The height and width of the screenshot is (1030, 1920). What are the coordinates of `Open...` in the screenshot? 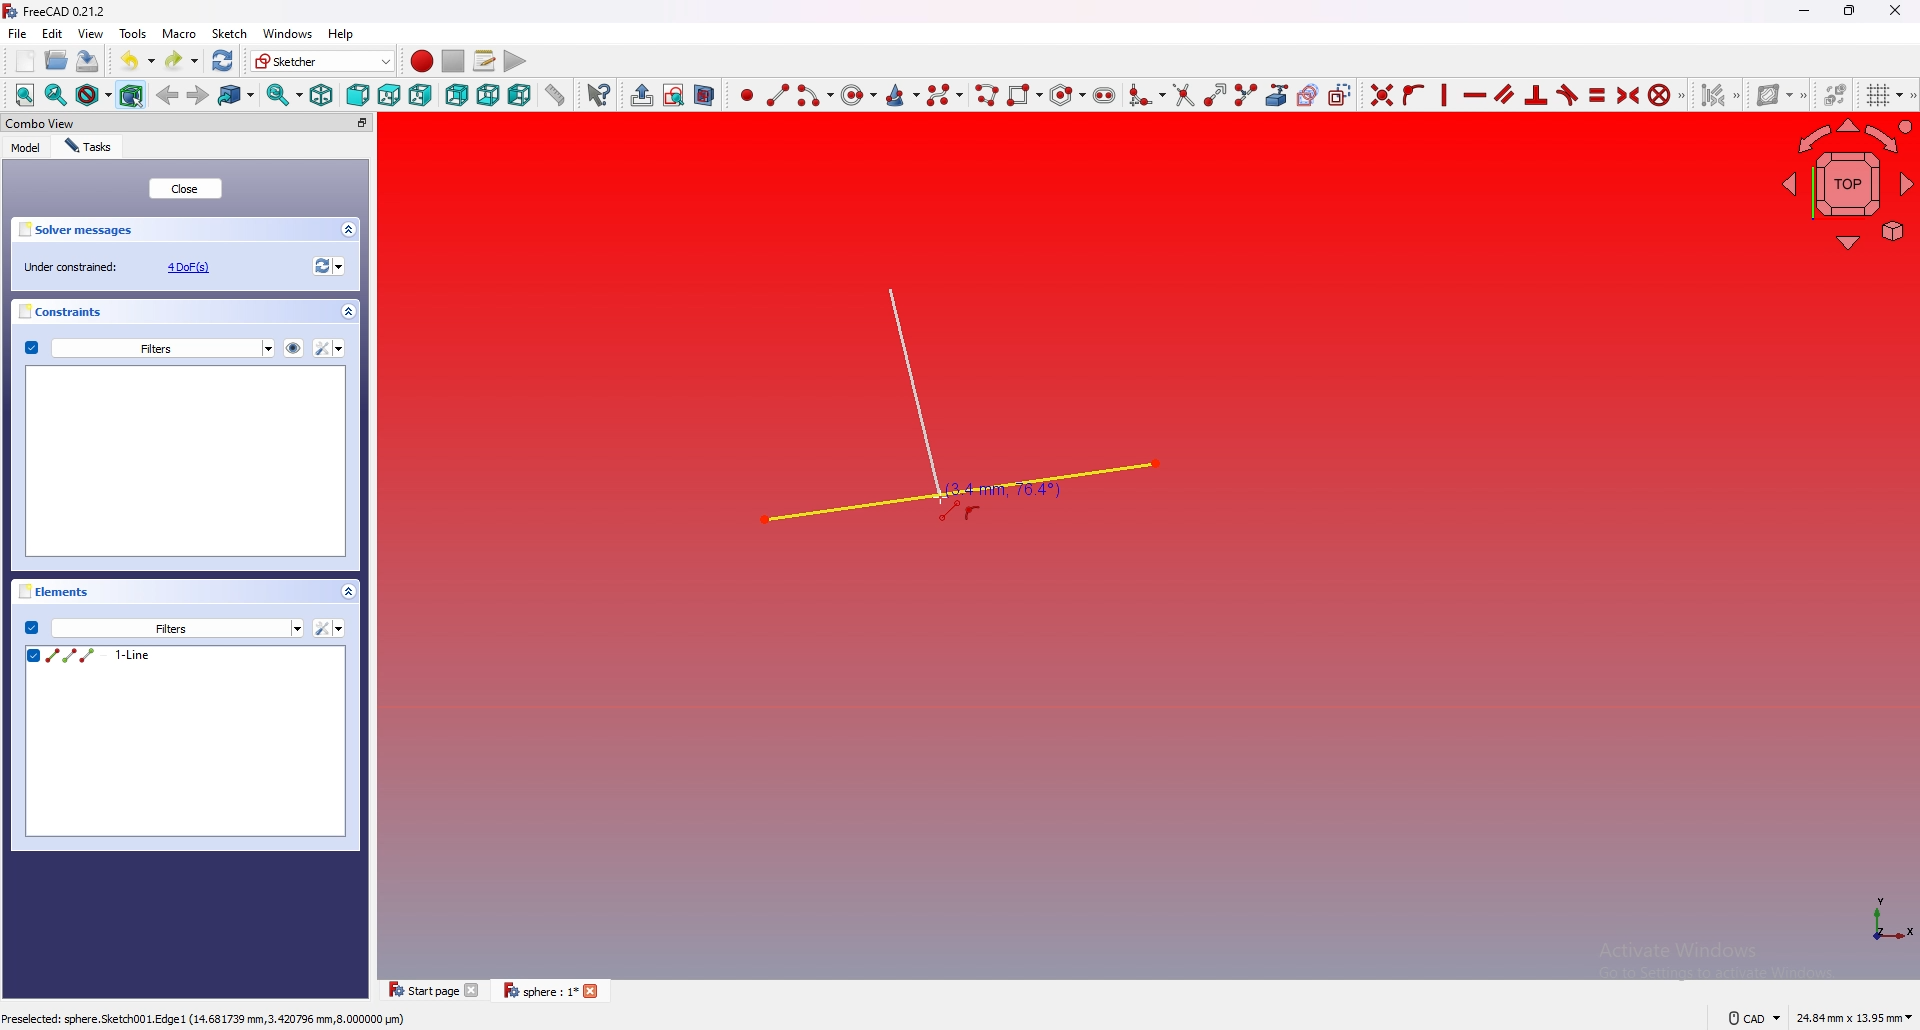 It's located at (55, 61).